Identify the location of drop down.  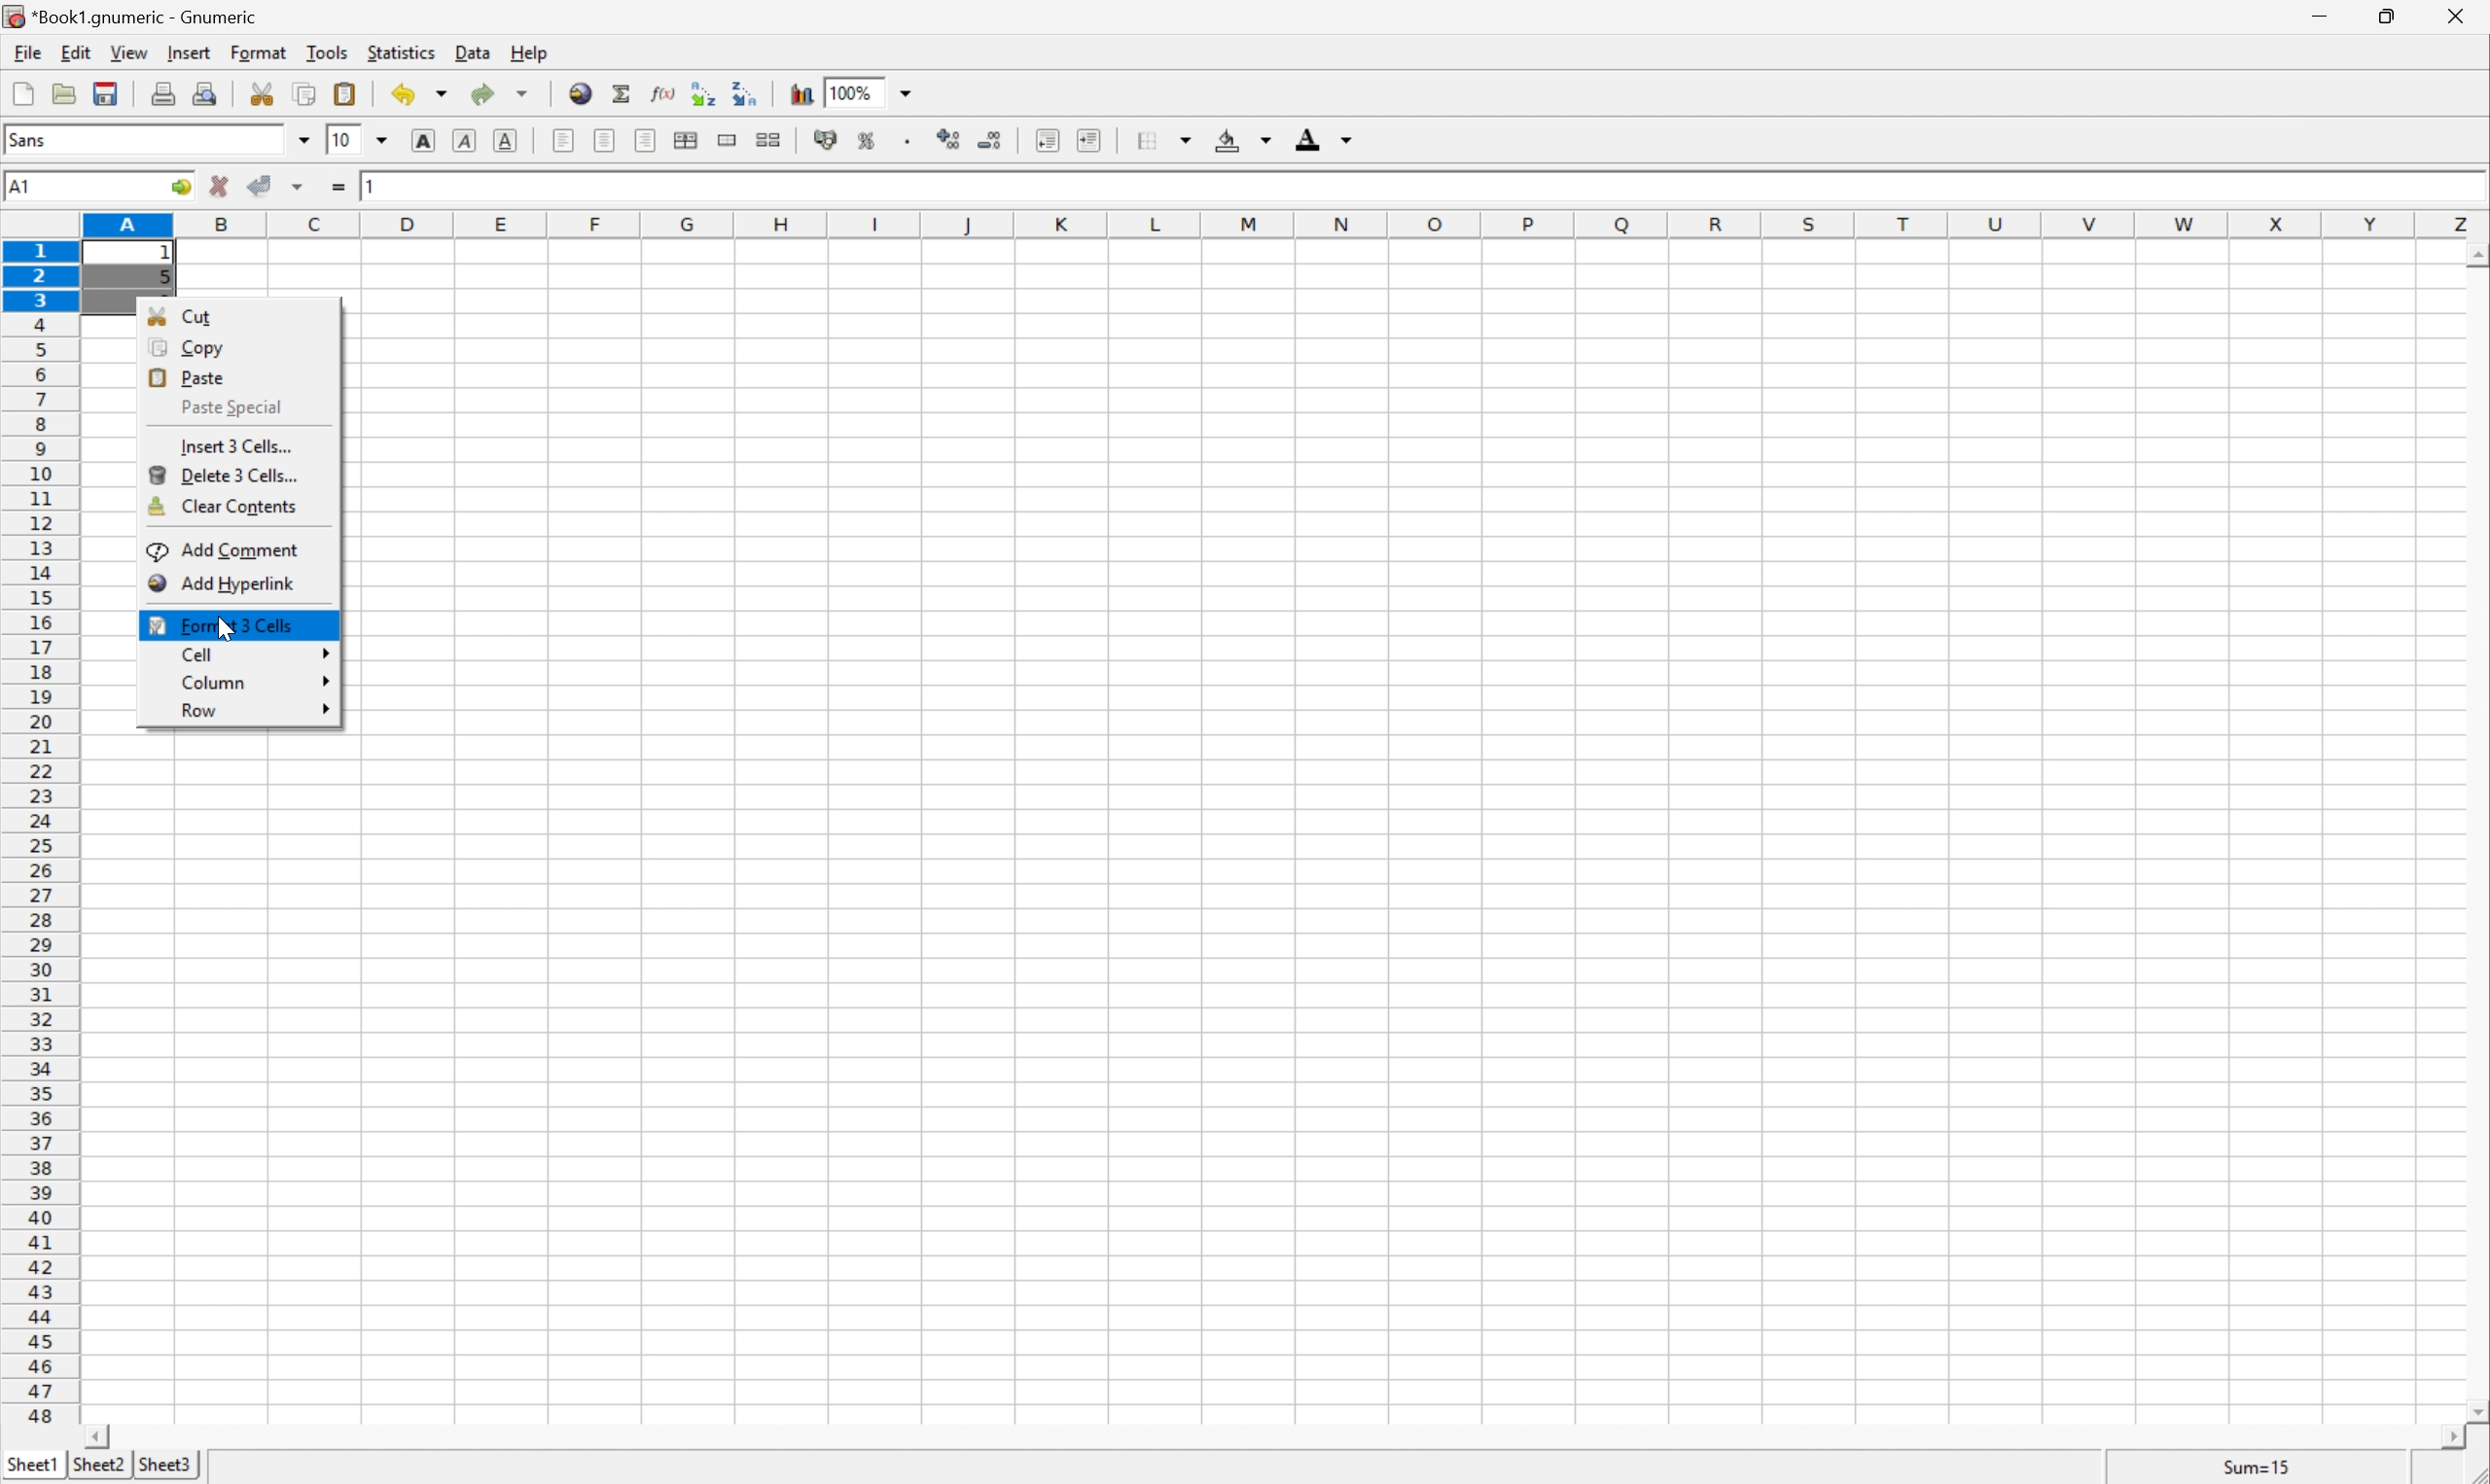
(911, 91).